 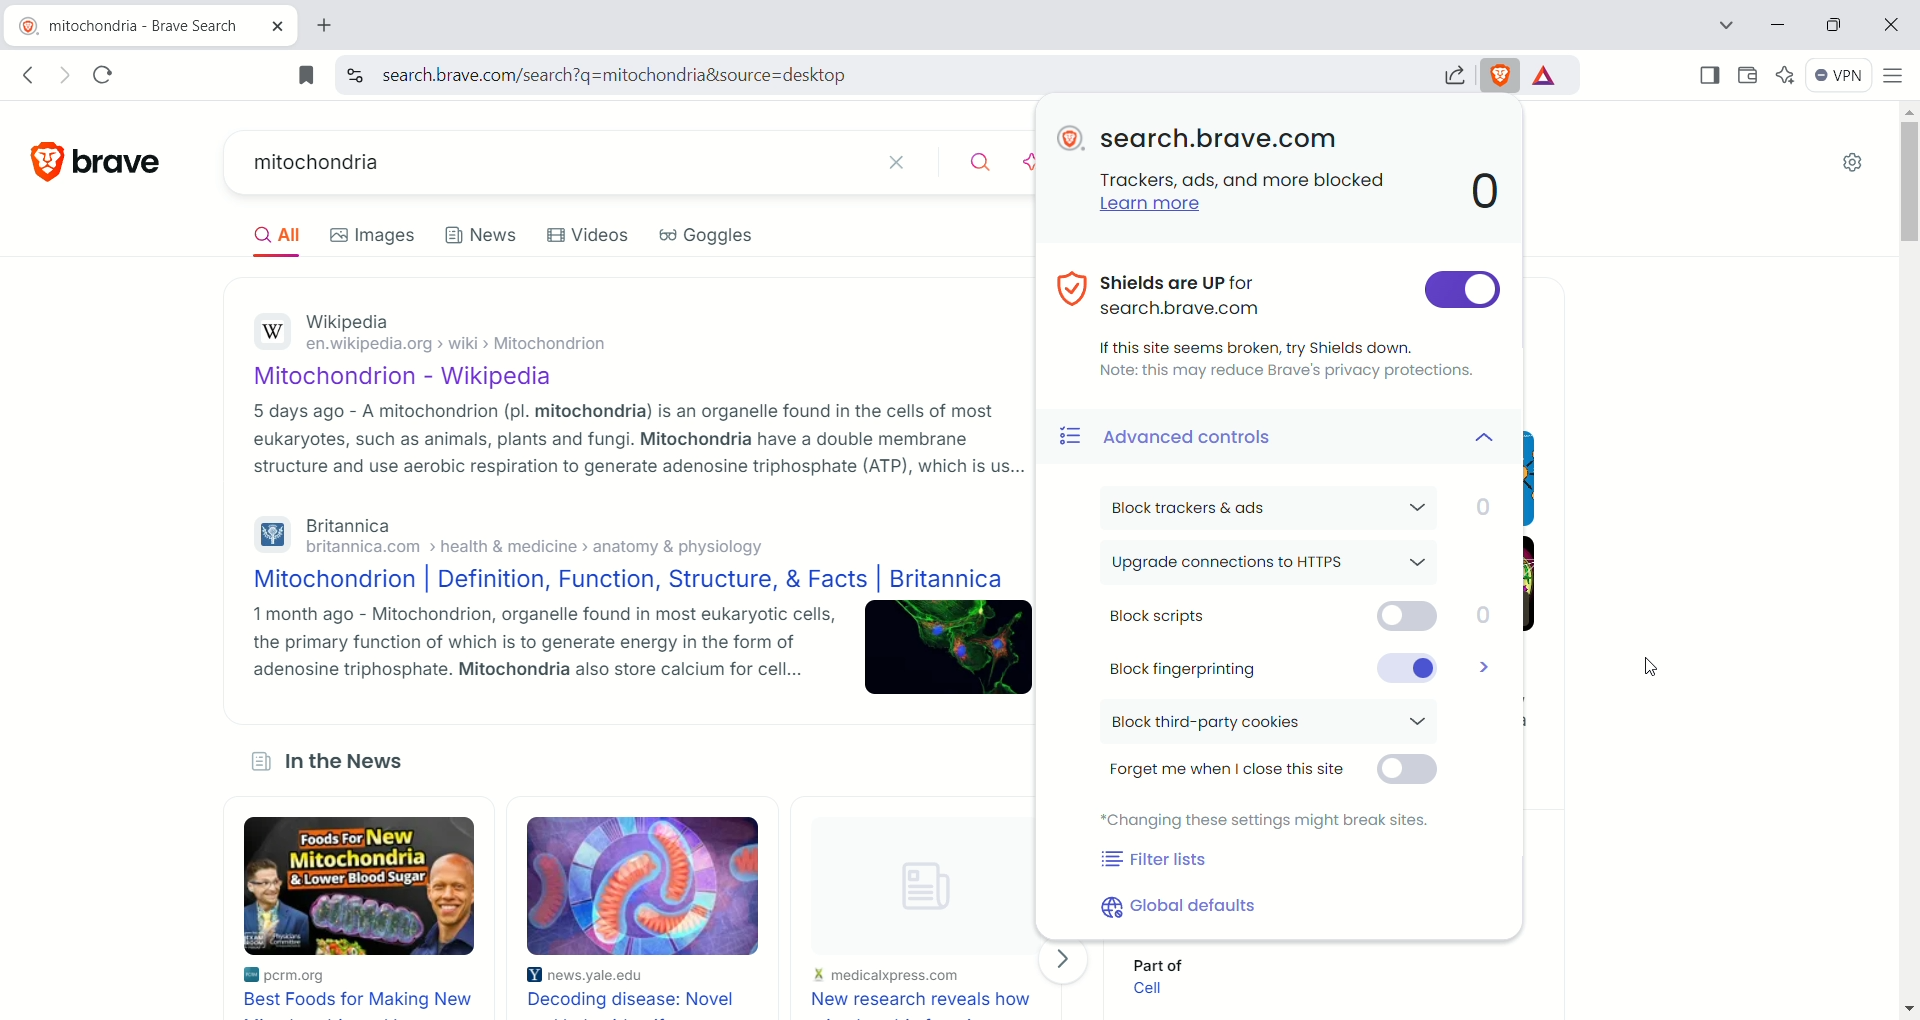 What do you see at coordinates (135, 27) in the screenshot?
I see `current tab` at bounding box center [135, 27].